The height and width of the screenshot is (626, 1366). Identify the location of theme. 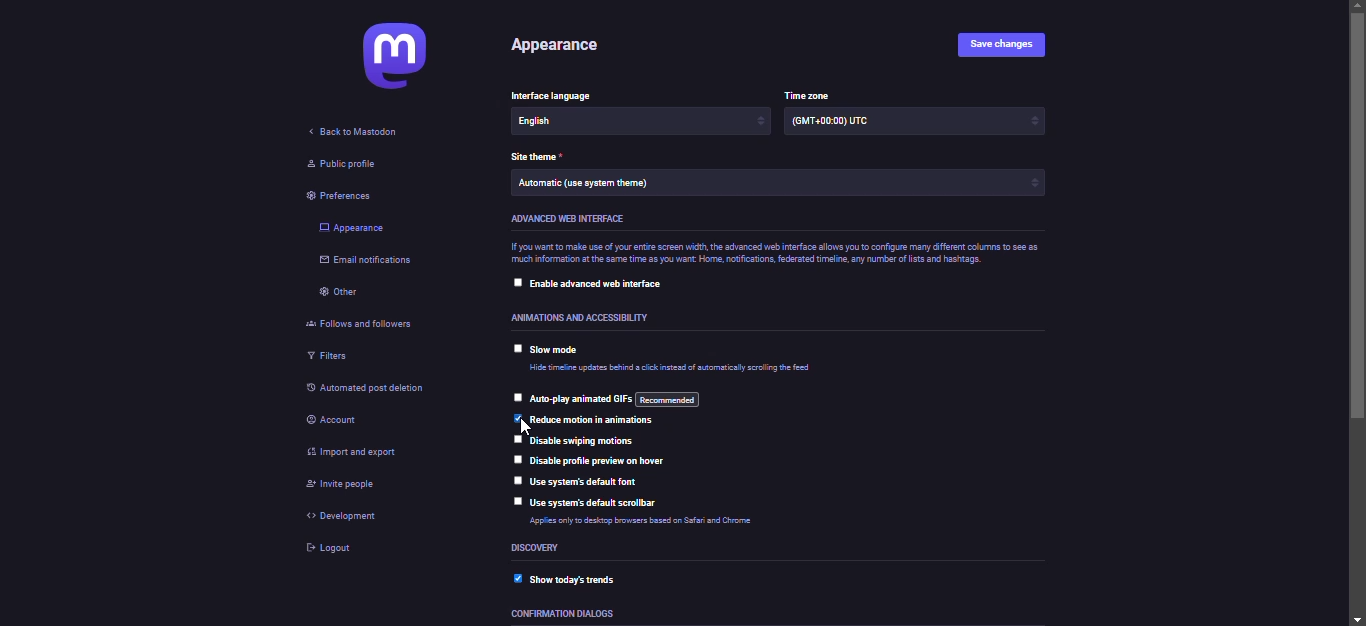
(536, 157).